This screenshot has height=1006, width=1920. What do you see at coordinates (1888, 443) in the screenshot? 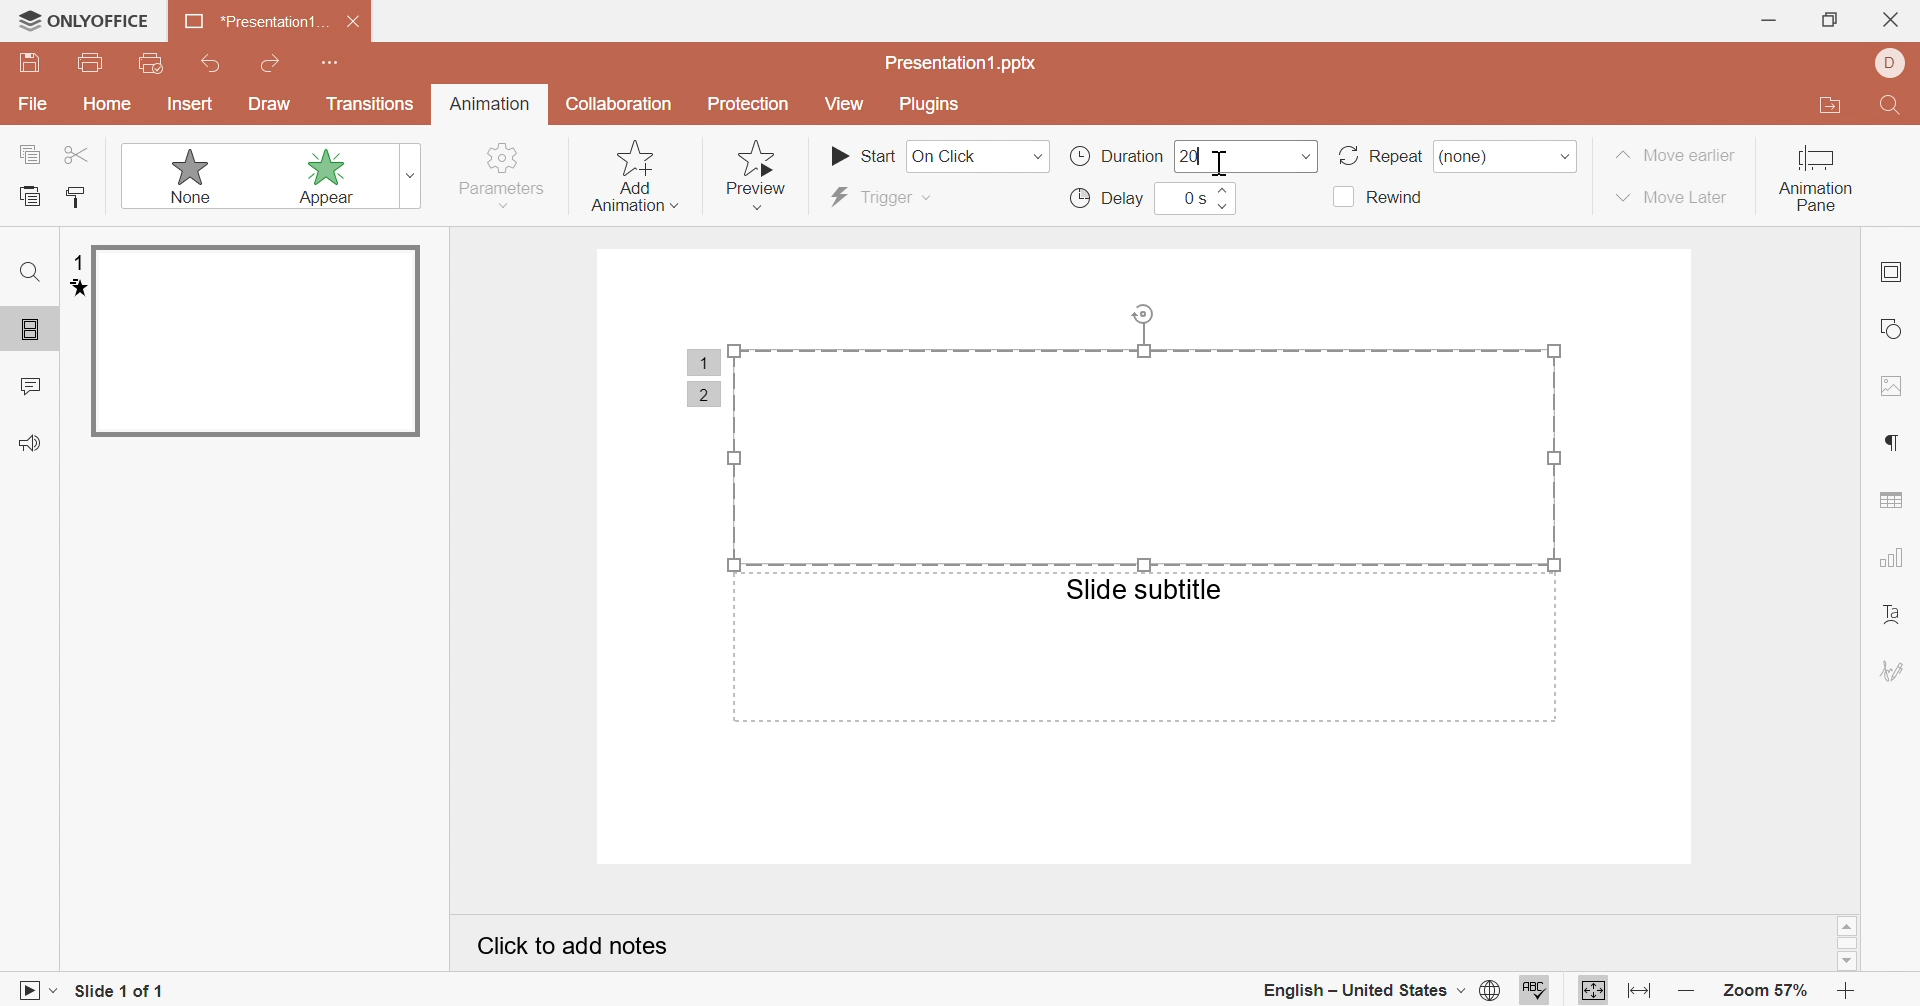
I see `paragraph settings` at bounding box center [1888, 443].